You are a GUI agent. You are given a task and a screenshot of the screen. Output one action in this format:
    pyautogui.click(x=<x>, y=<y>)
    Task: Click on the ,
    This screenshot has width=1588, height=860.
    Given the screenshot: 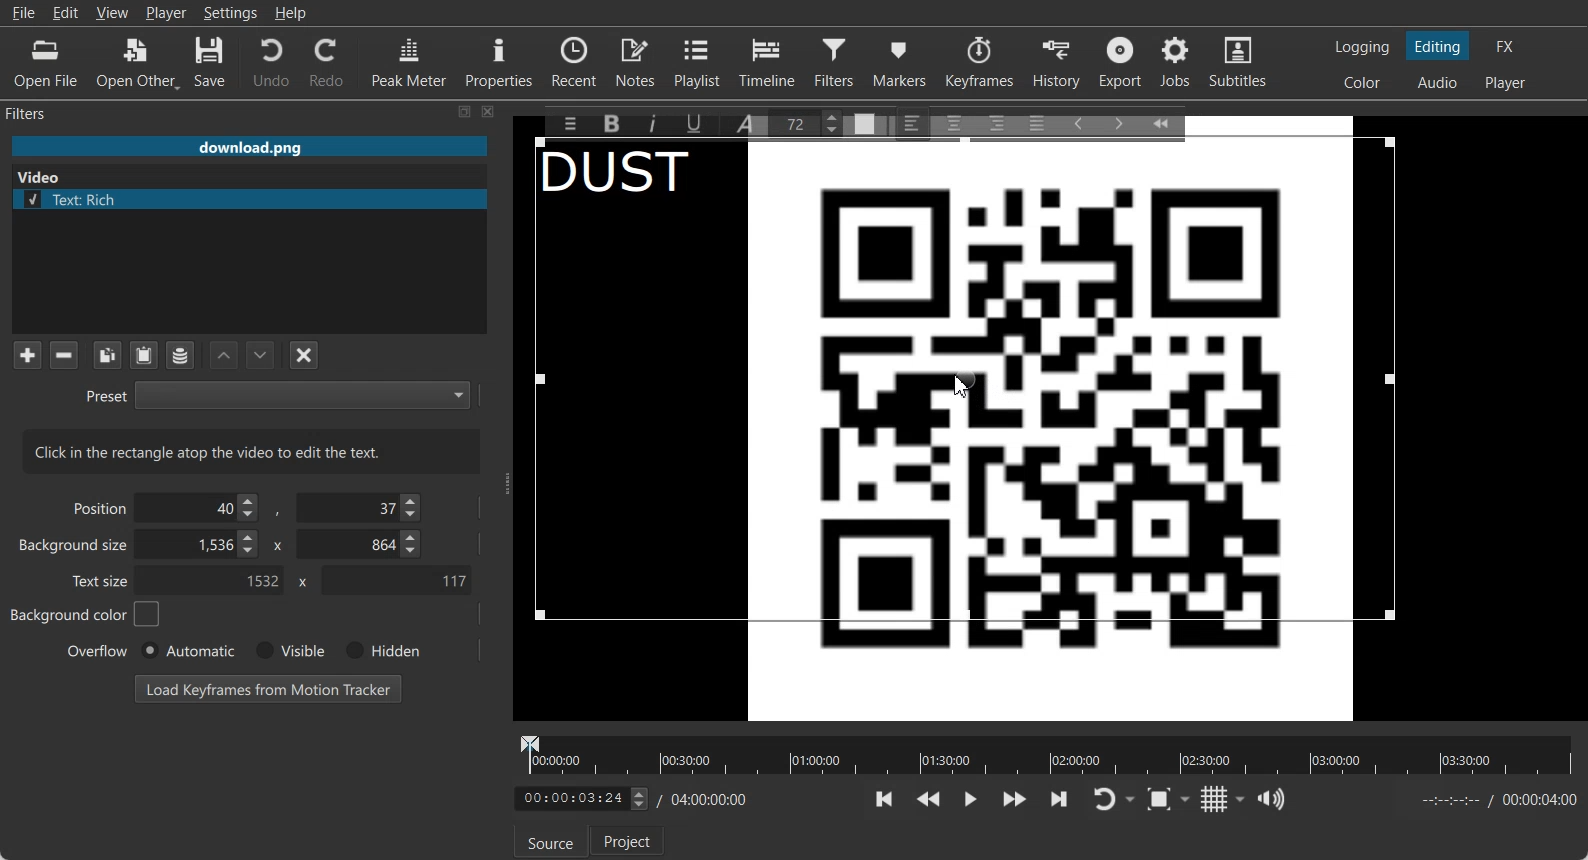 What is the action you would take?
    pyautogui.click(x=279, y=512)
    